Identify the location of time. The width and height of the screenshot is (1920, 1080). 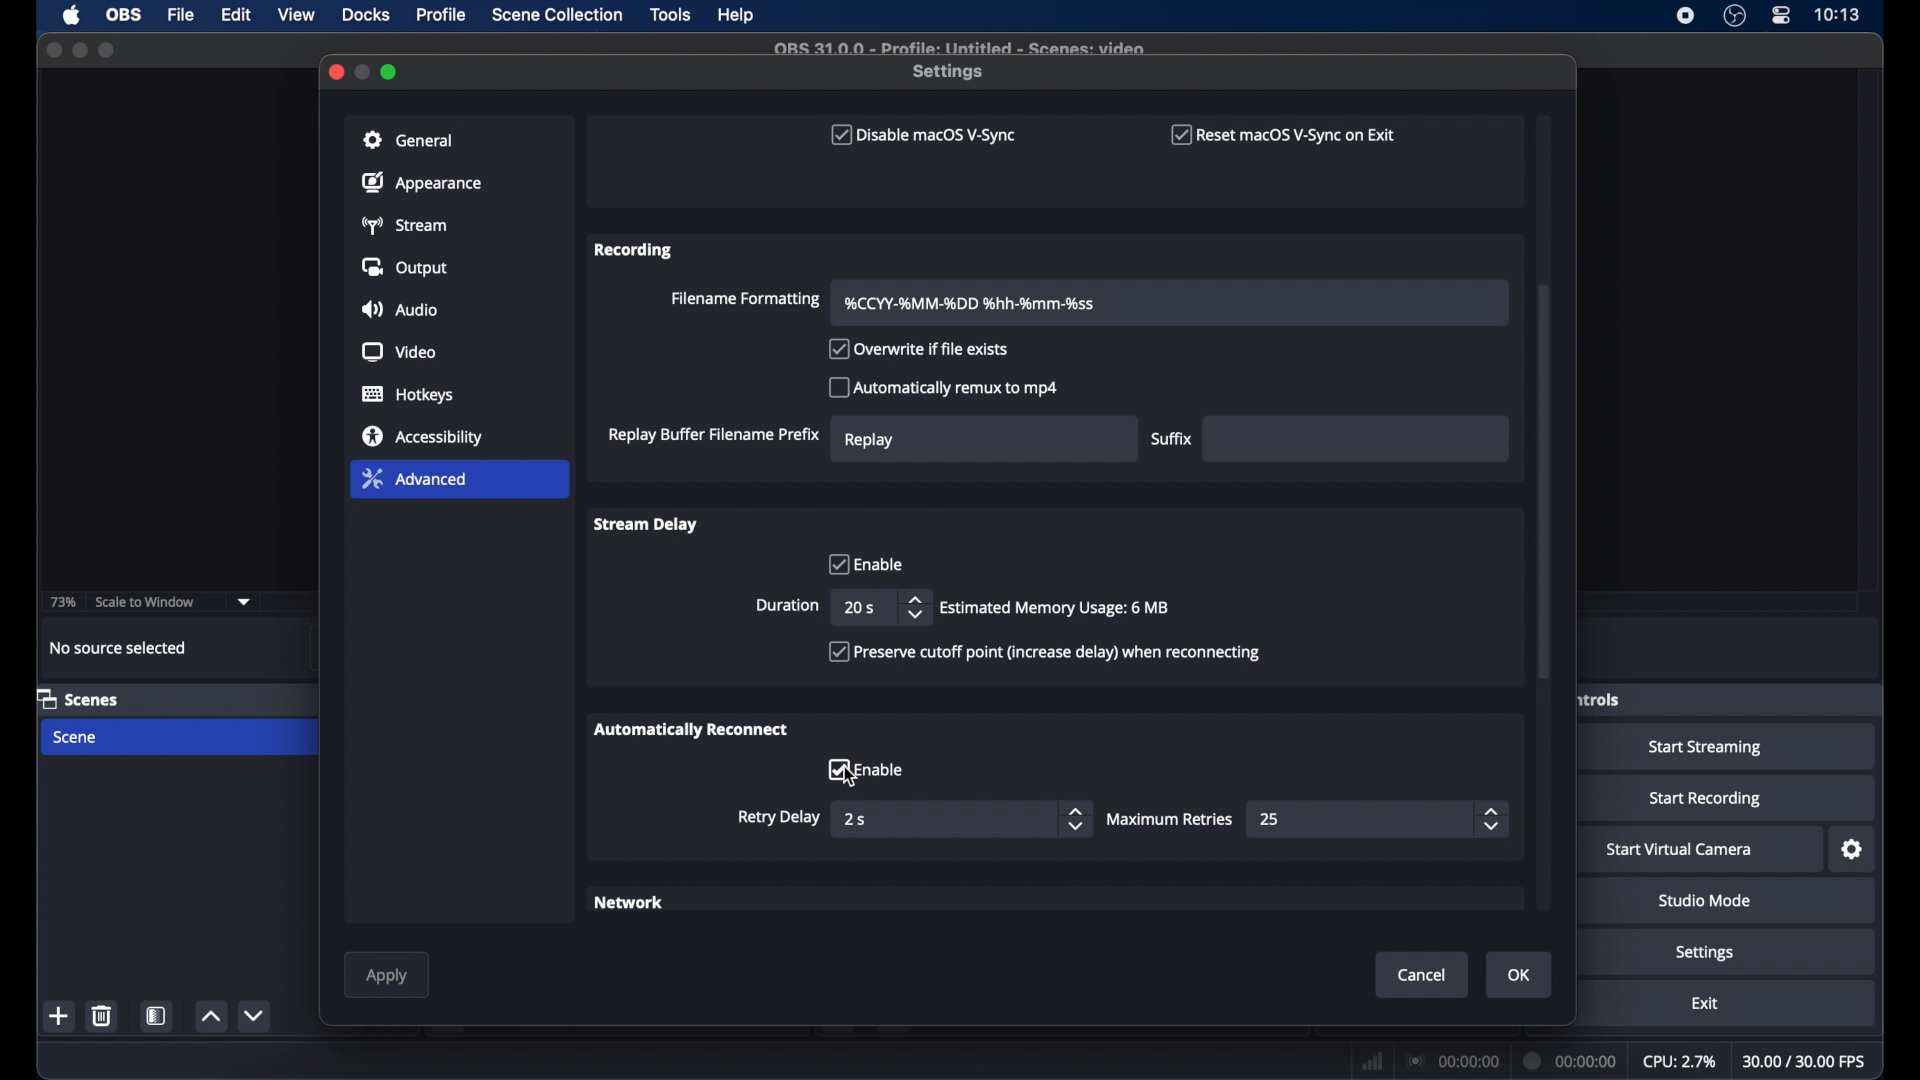
(1837, 15).